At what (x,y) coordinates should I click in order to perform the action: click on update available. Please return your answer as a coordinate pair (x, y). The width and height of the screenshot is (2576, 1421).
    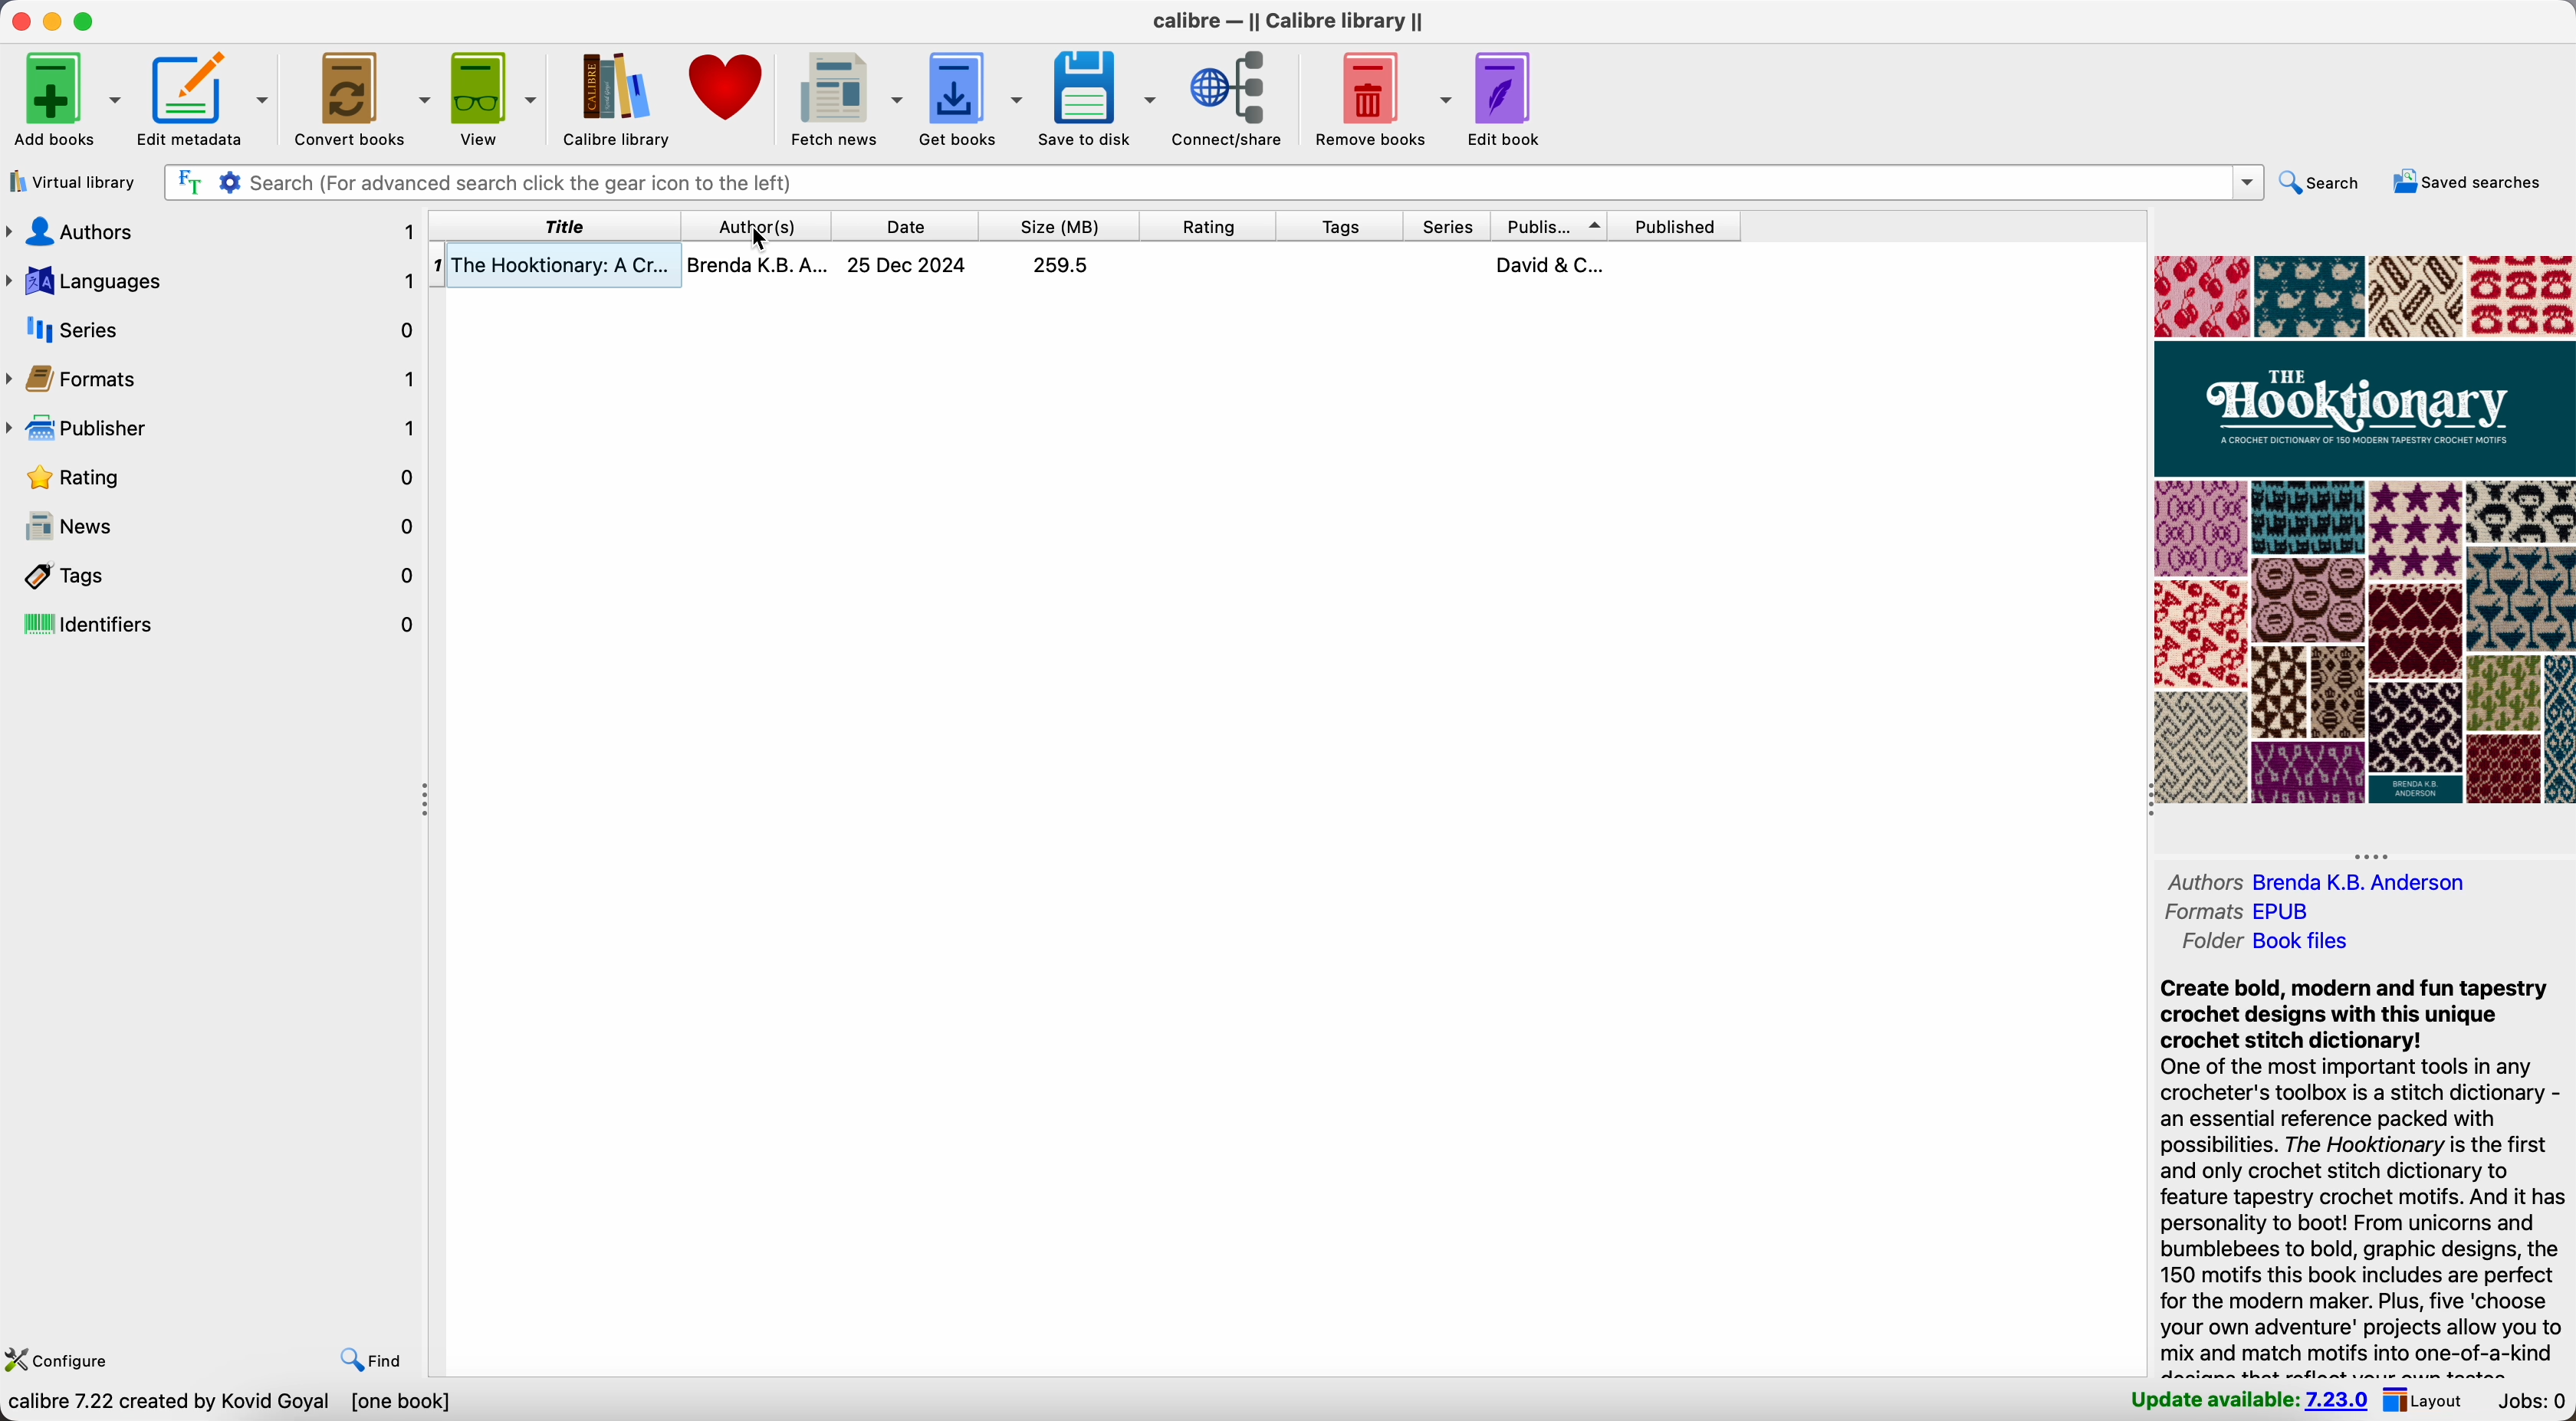
    Looking at the image, I should click on (2243, 1401).